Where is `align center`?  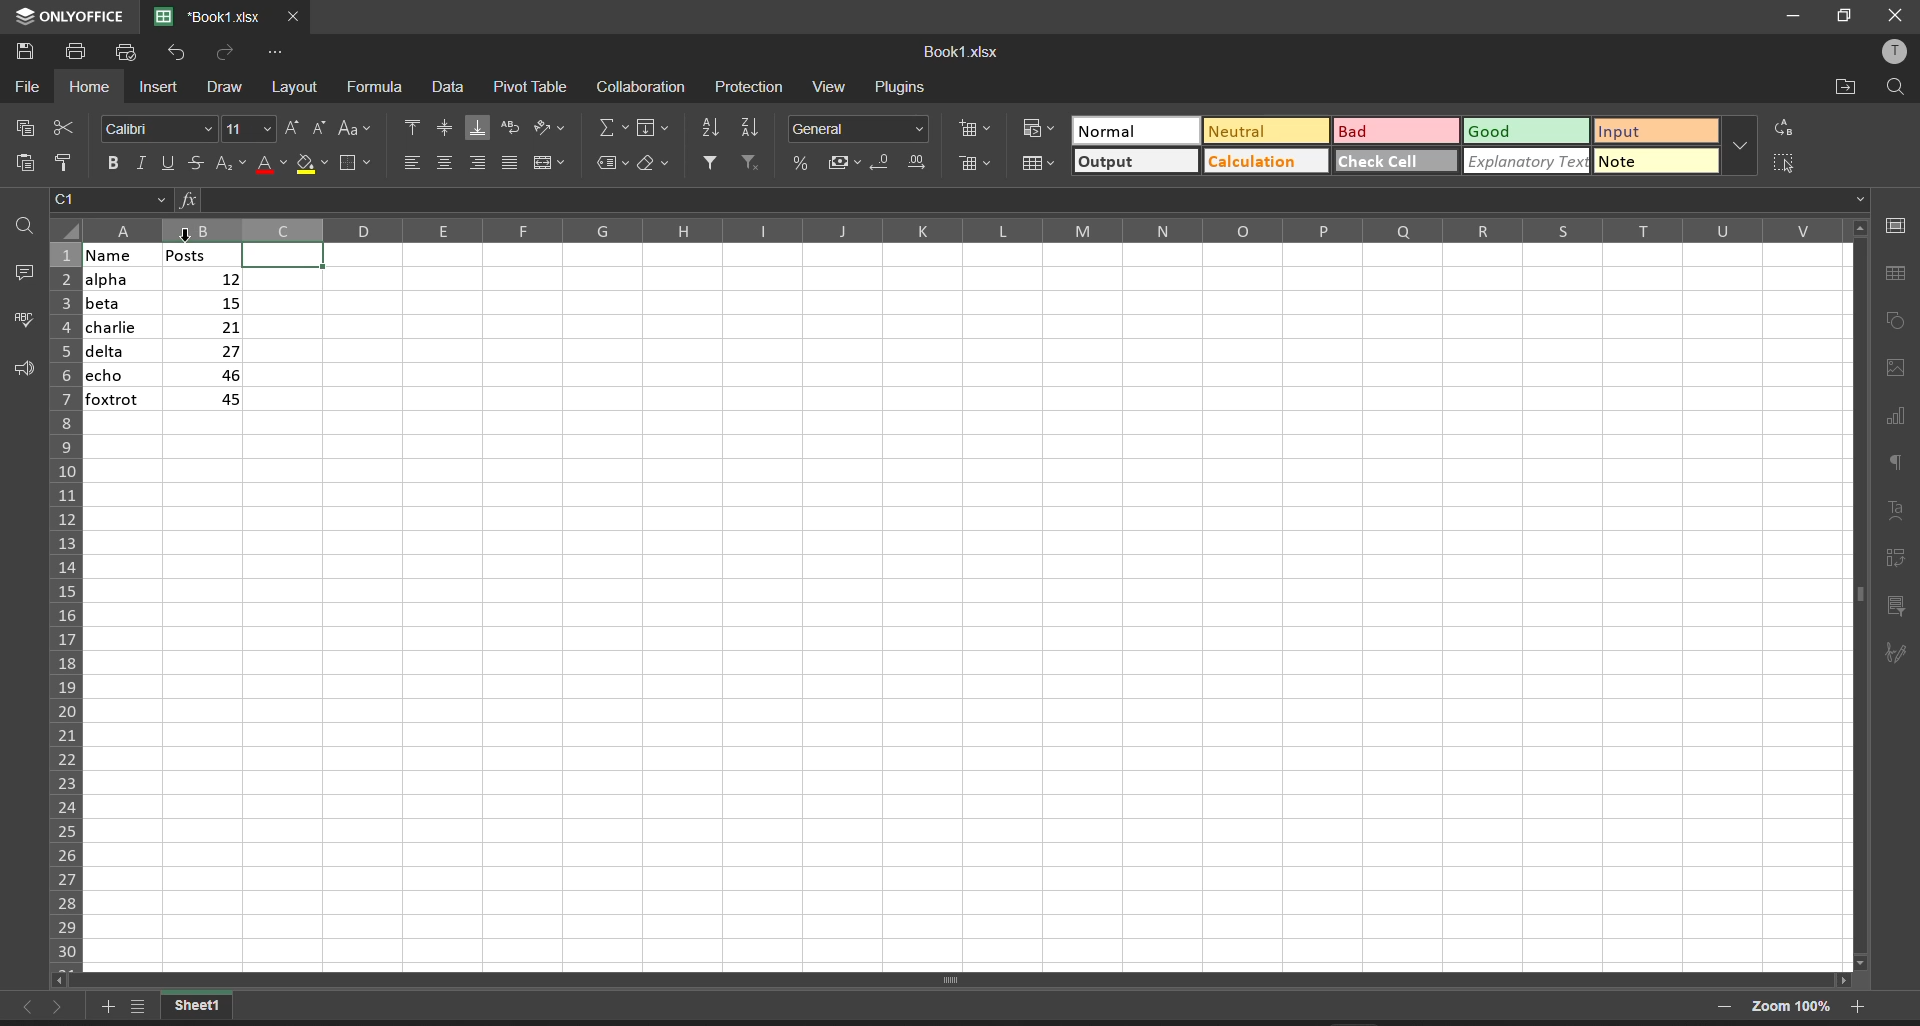 align center is located at coordinates (440, 128).